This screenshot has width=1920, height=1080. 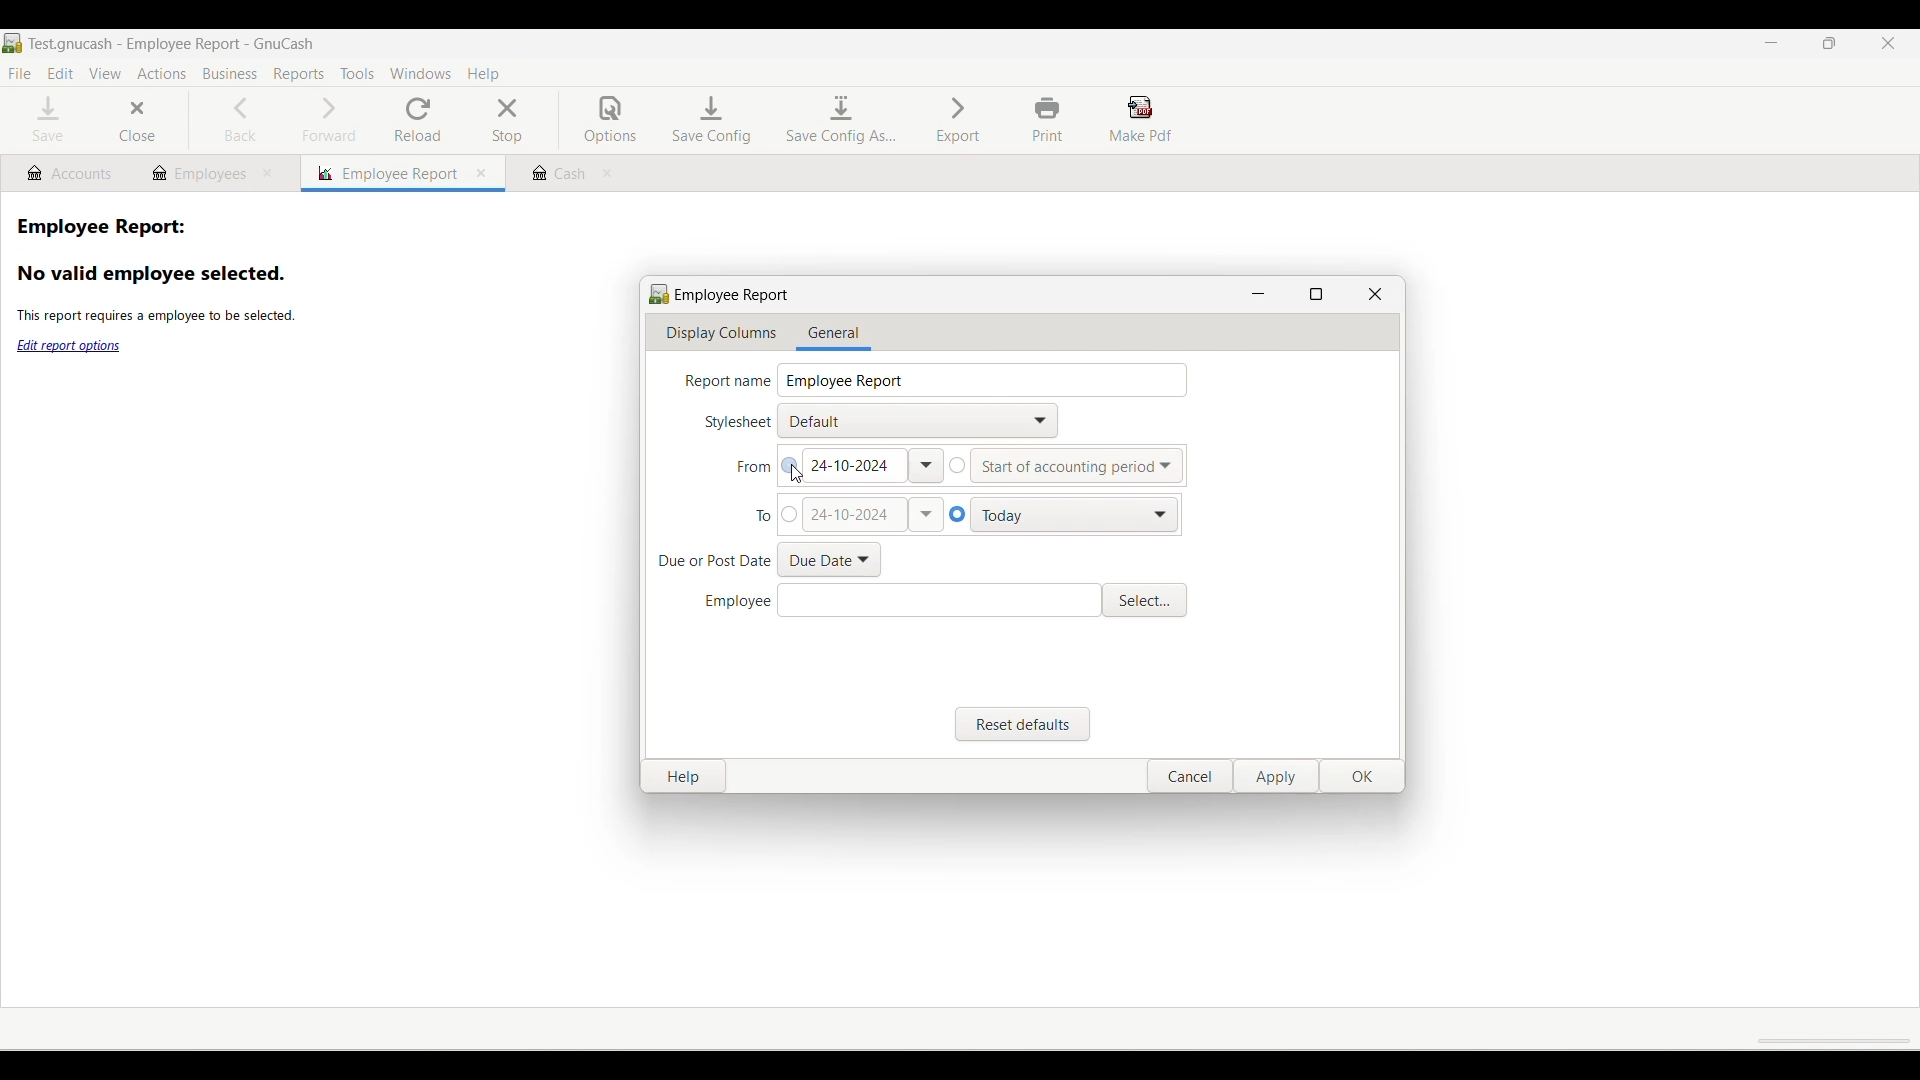 I want to click on Minimize window, so click(x=1258, y=293).